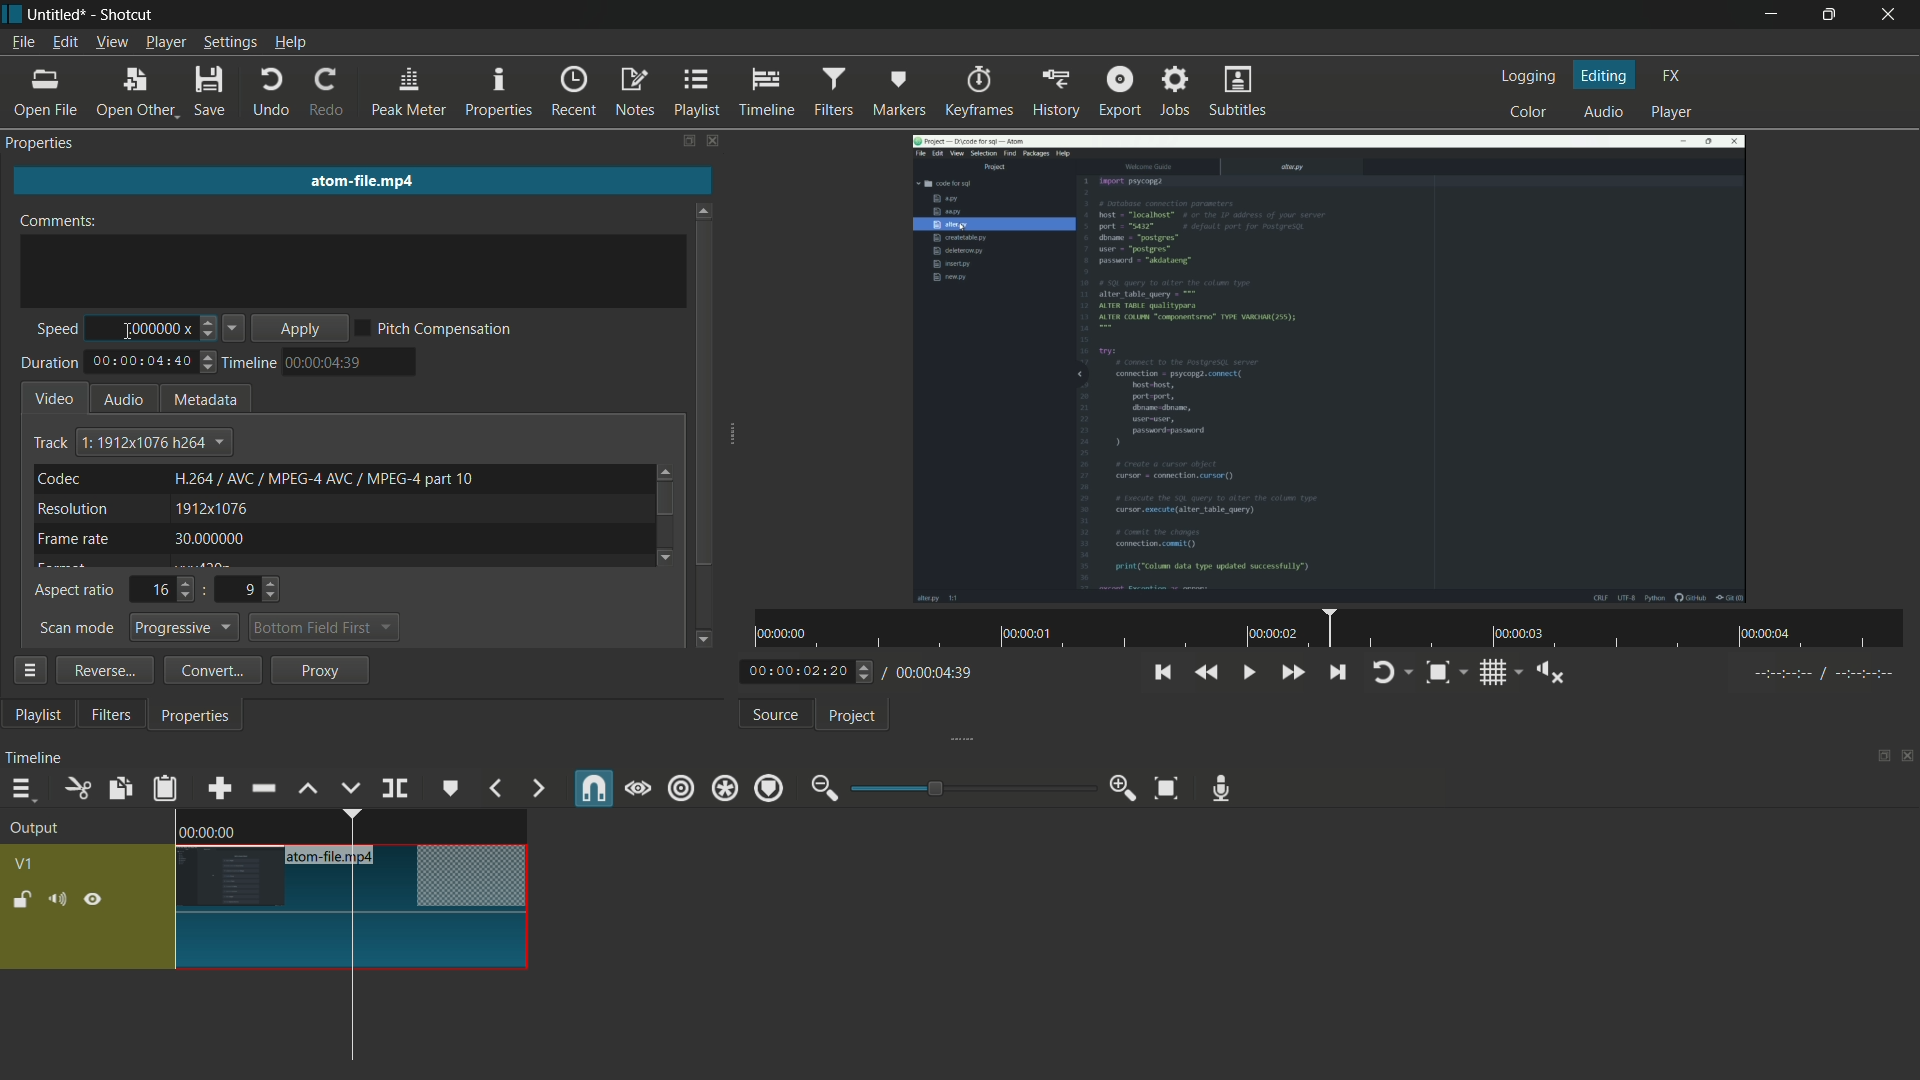 The height and width of the screenshot is (1080, 1920). I want to click on split at playhead, so click(392, 789).